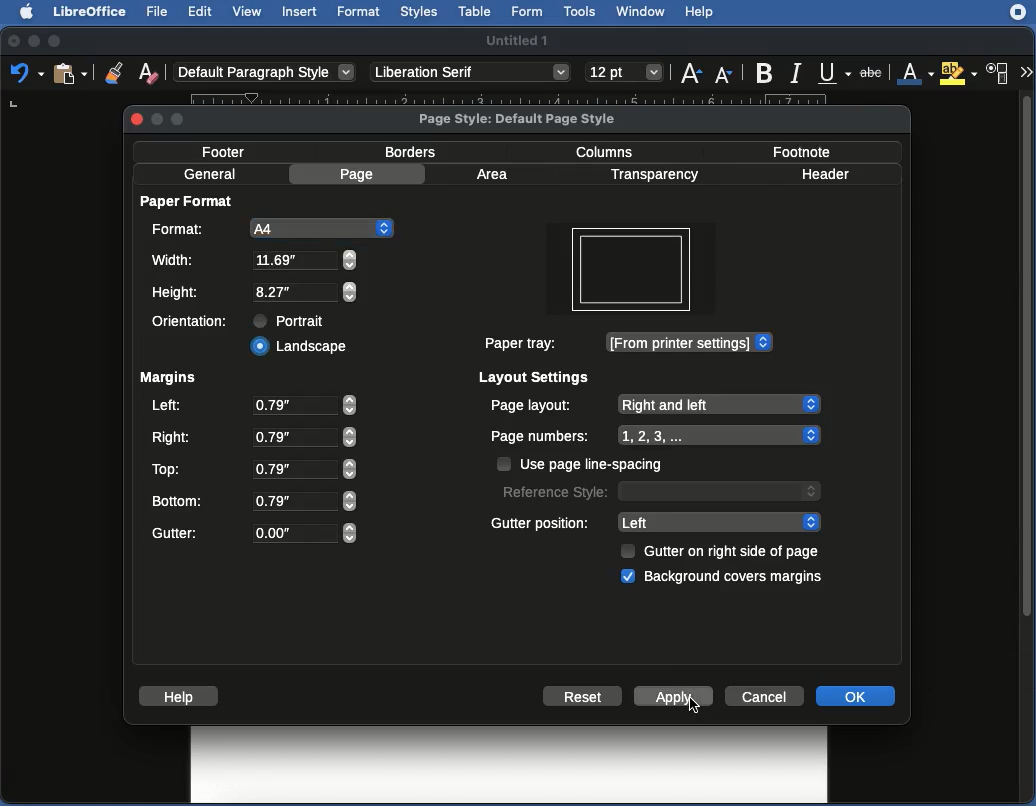 Image resolution: width=1036 pixels, height=806 pixels. Describe the element at coordinates (660, 175) in the screenshot. I see `Transparency` at that location.